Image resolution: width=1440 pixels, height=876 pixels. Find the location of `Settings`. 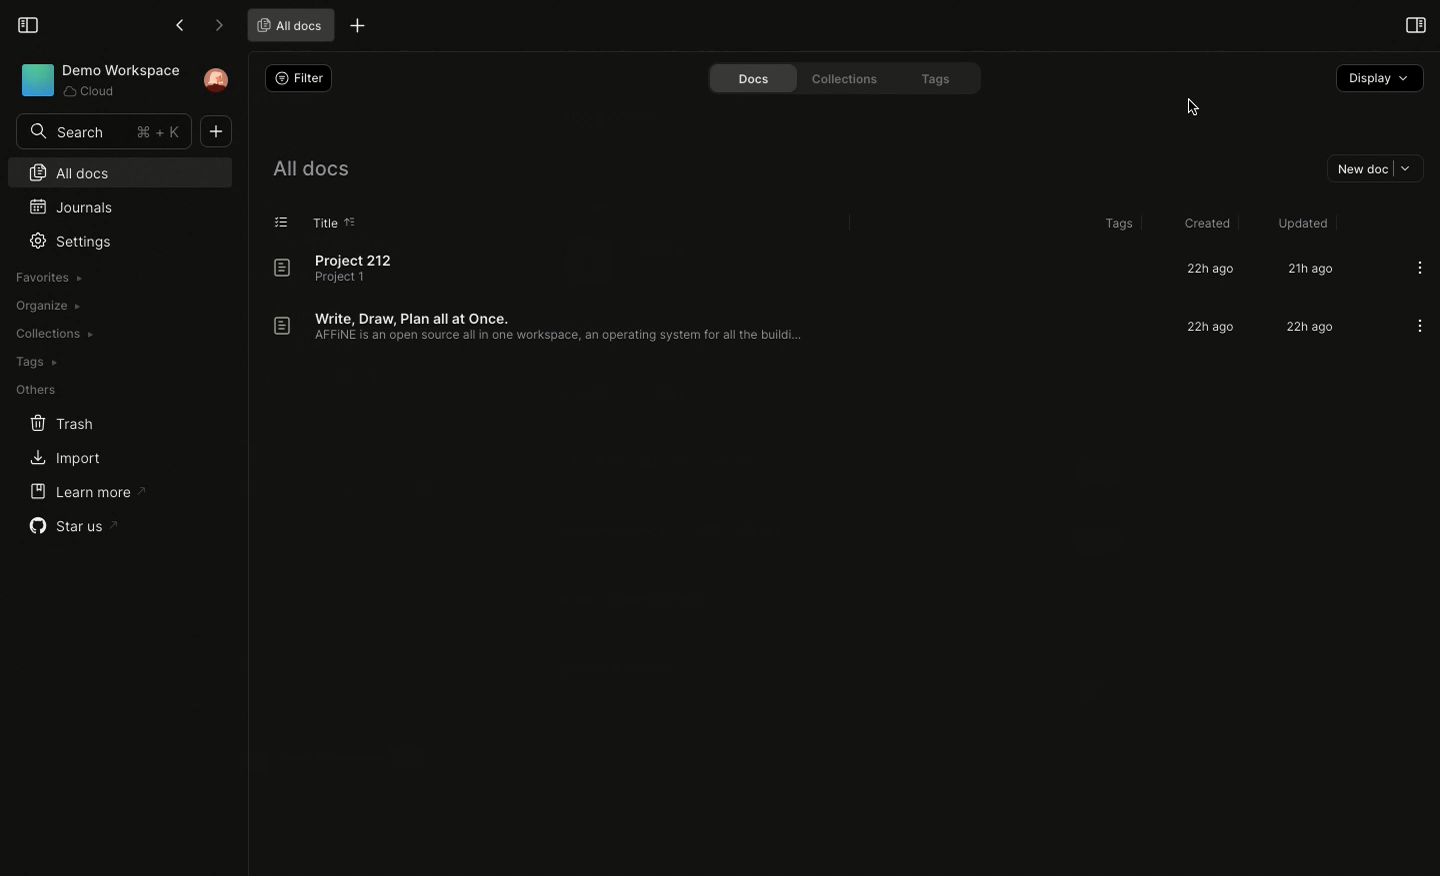

Settings is located at coordinates (75, 241).